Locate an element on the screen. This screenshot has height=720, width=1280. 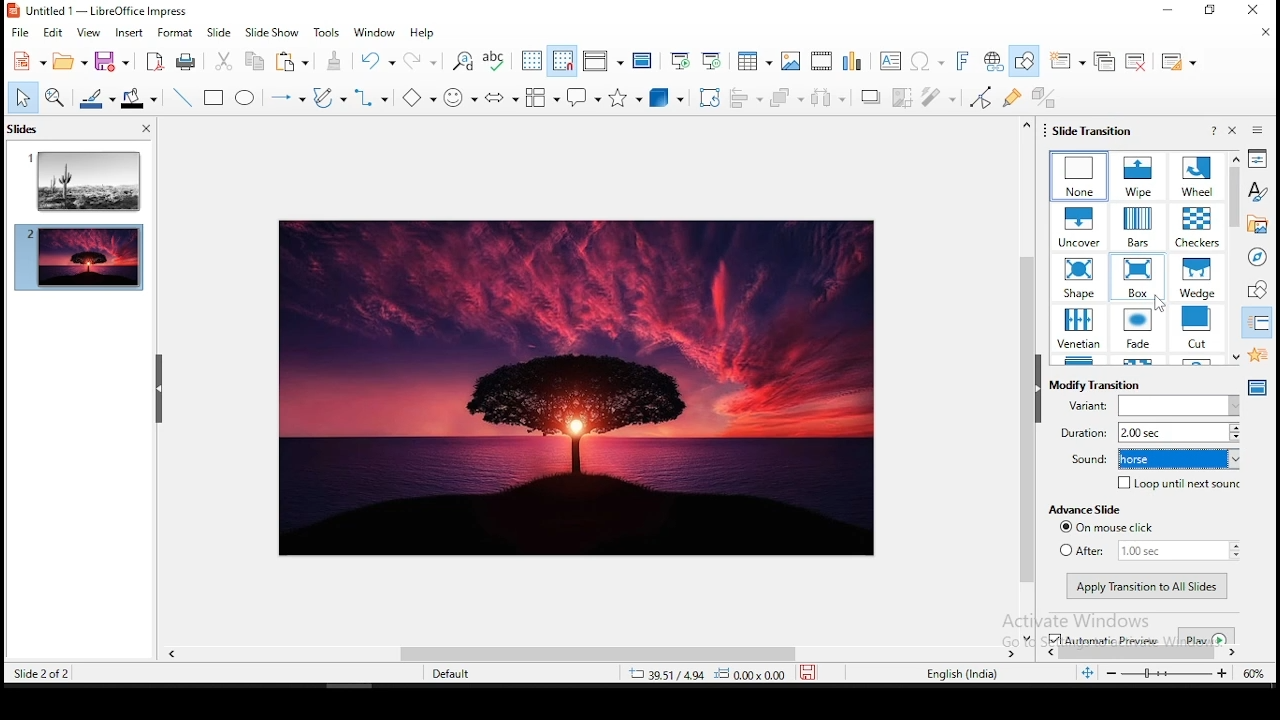
snap to grids is located at coordinates (563, 61).